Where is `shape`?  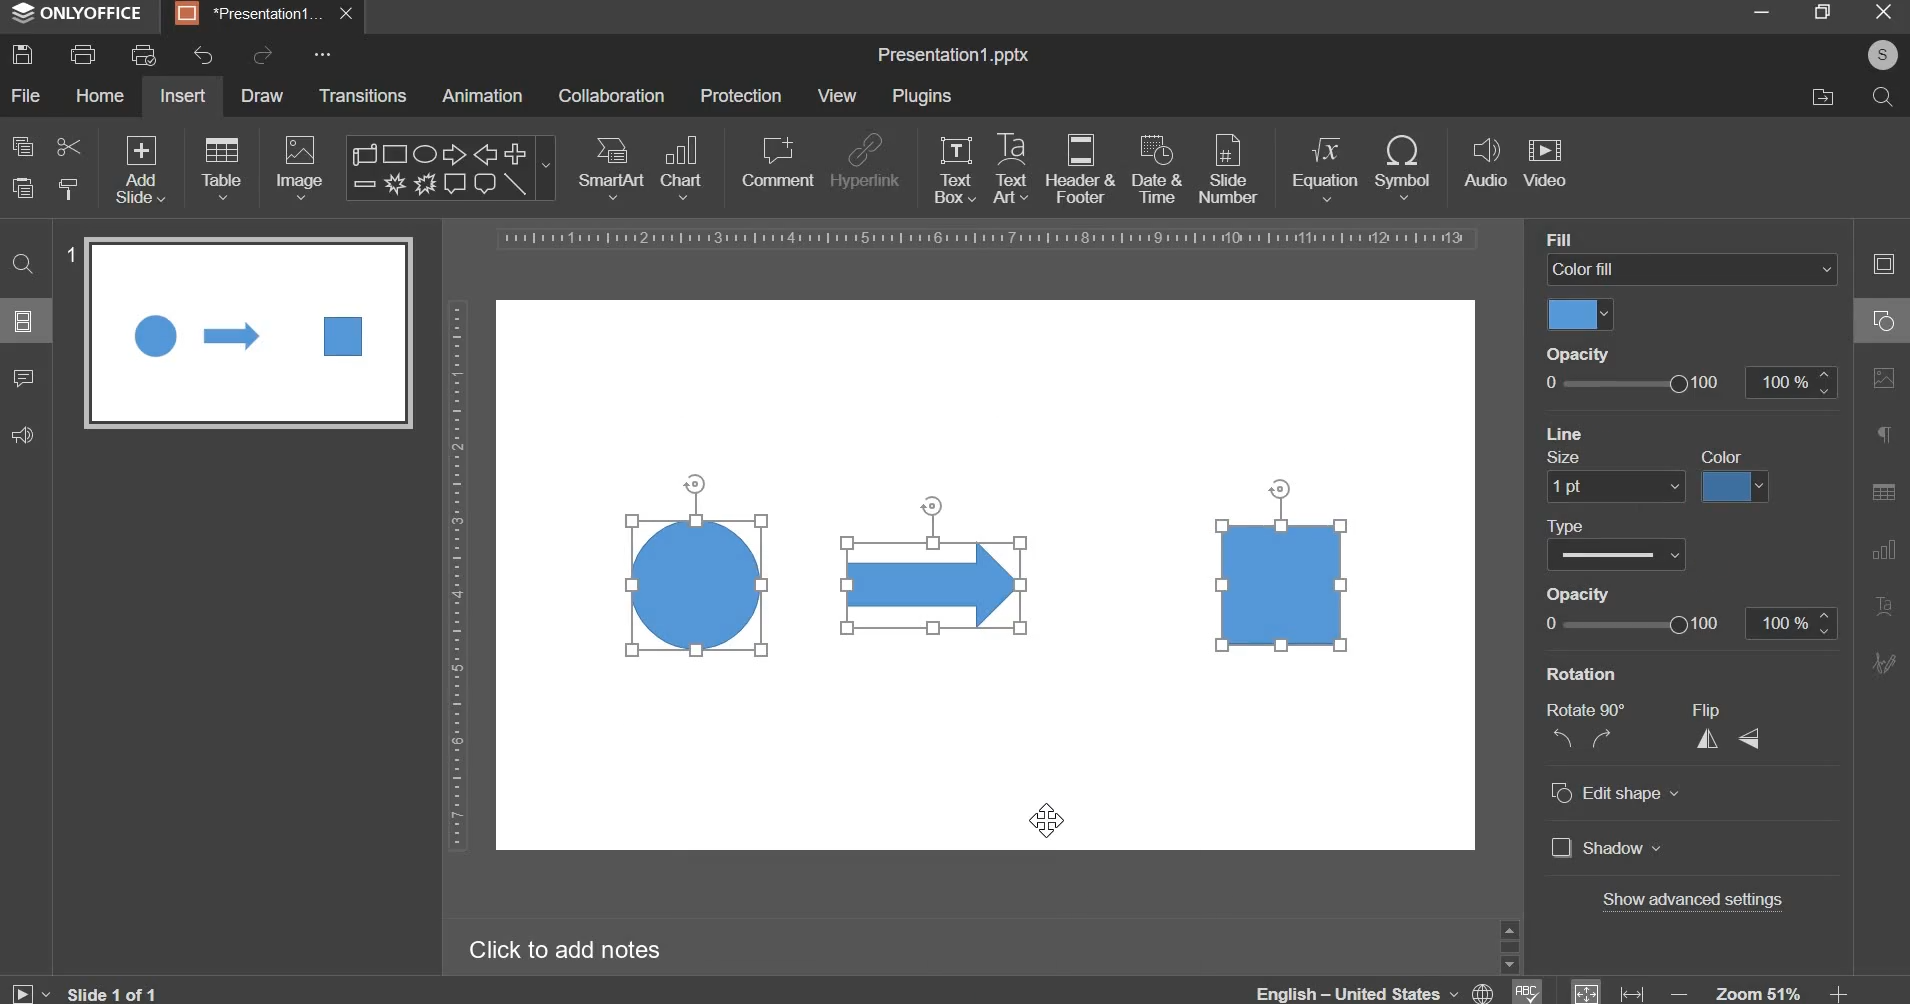
shape is located at coordinates (448, 168).